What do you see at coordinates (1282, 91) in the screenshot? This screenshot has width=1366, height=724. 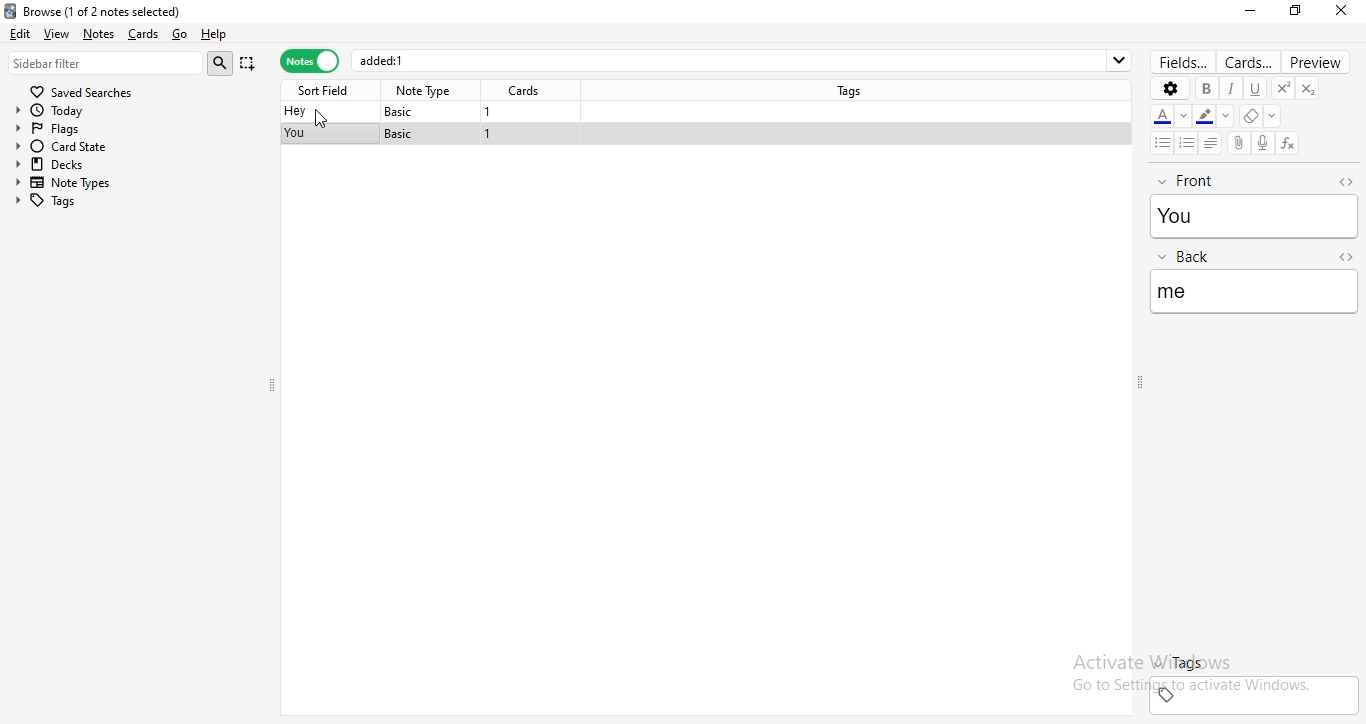 I see `superscript` at bounding box center [1282, 91].